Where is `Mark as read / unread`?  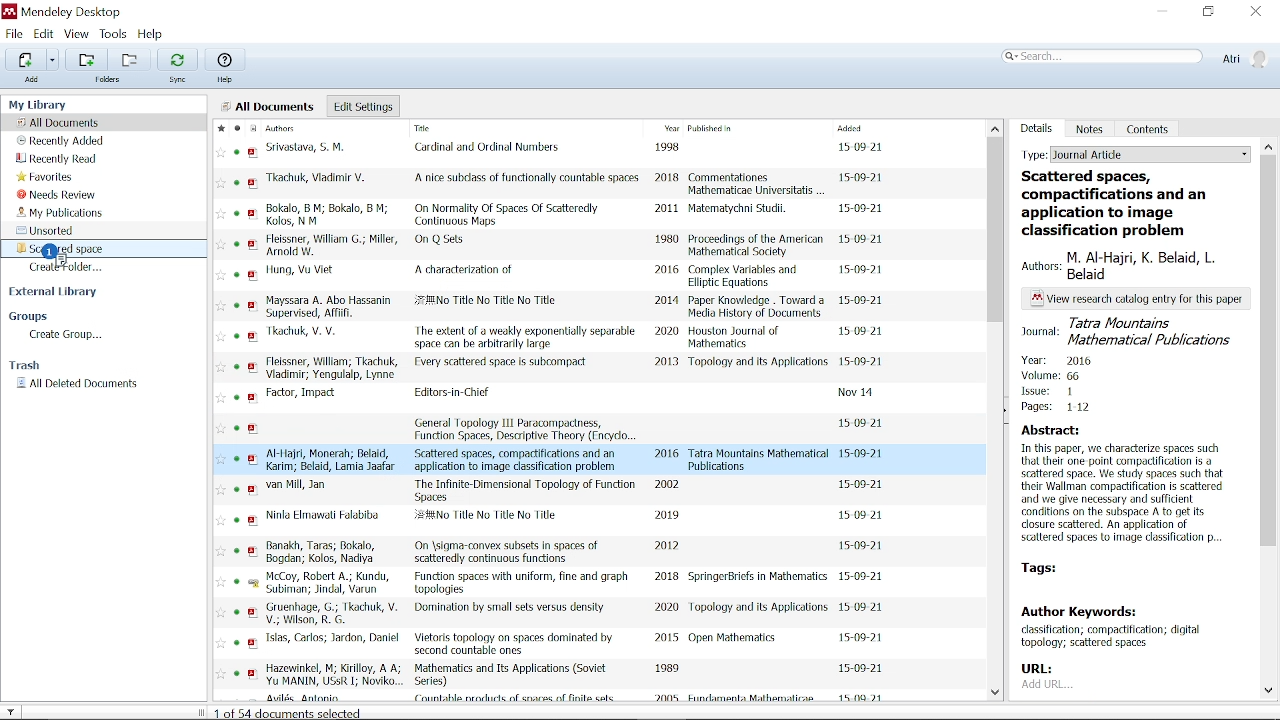
Mark as read / unread is located at coordinates (236, 128).